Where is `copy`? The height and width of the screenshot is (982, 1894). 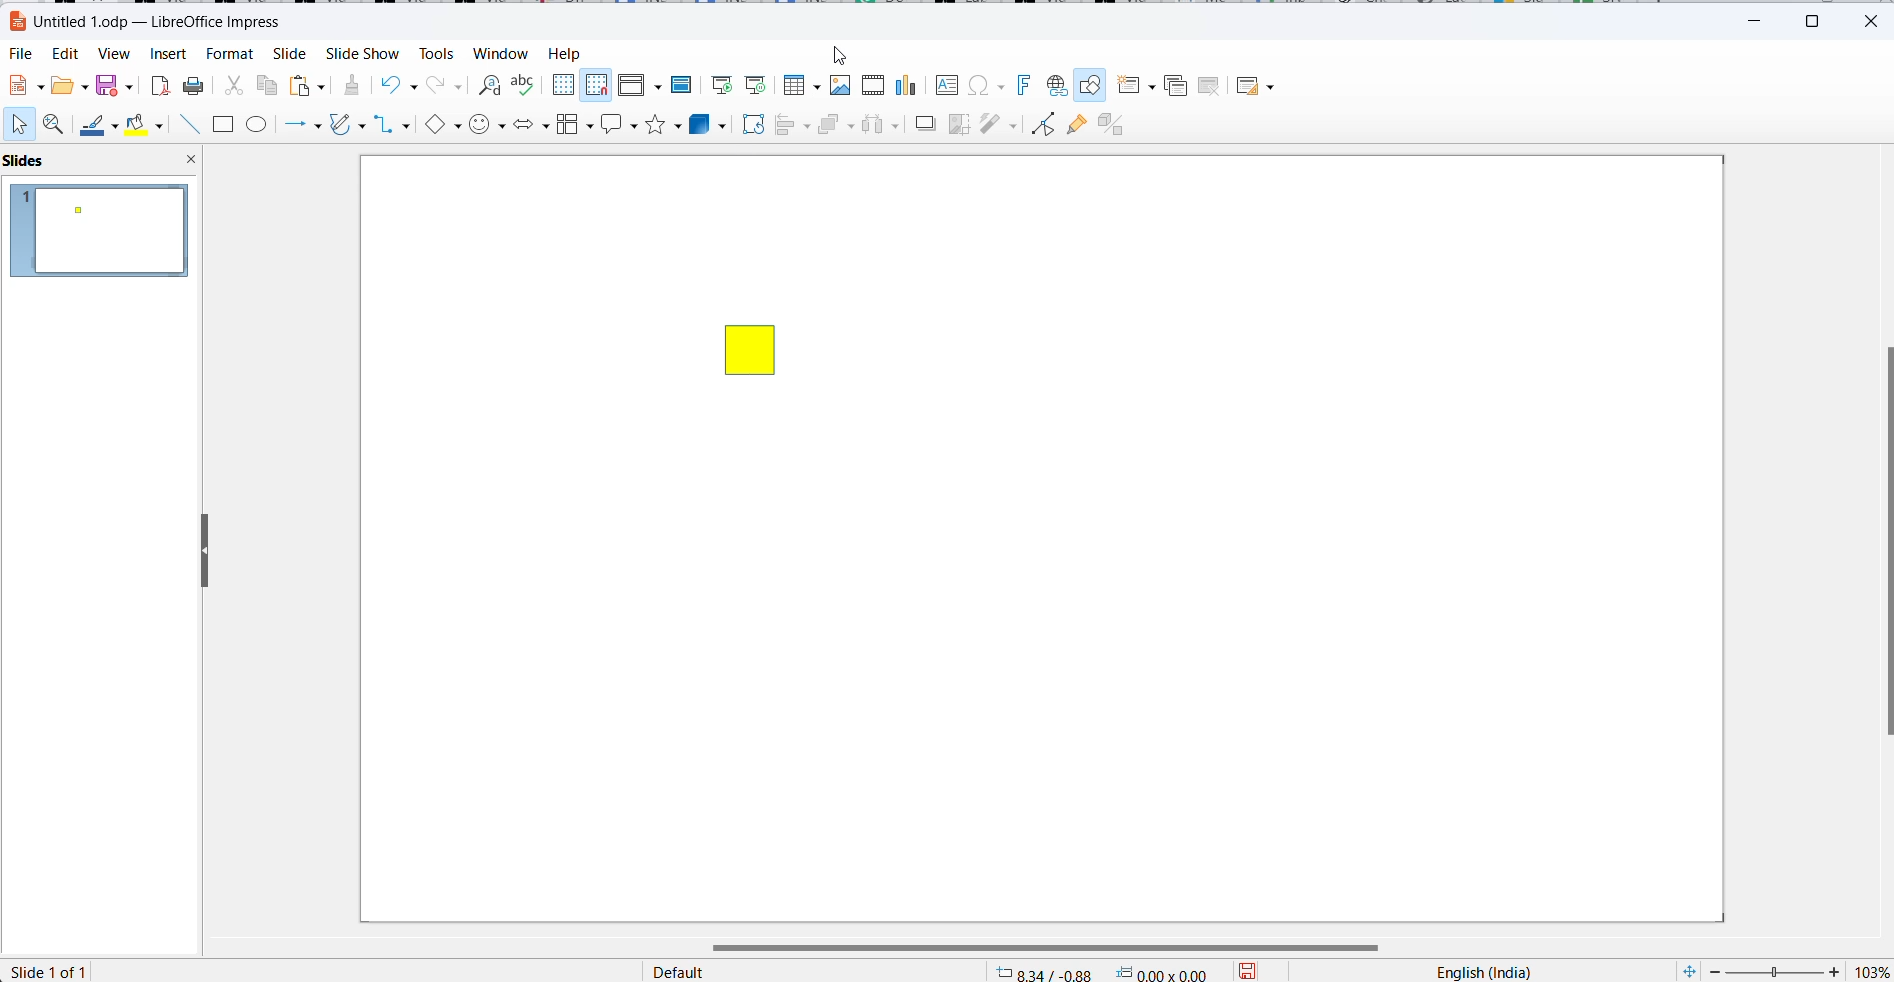 copy is located at coordinates (269, 86).